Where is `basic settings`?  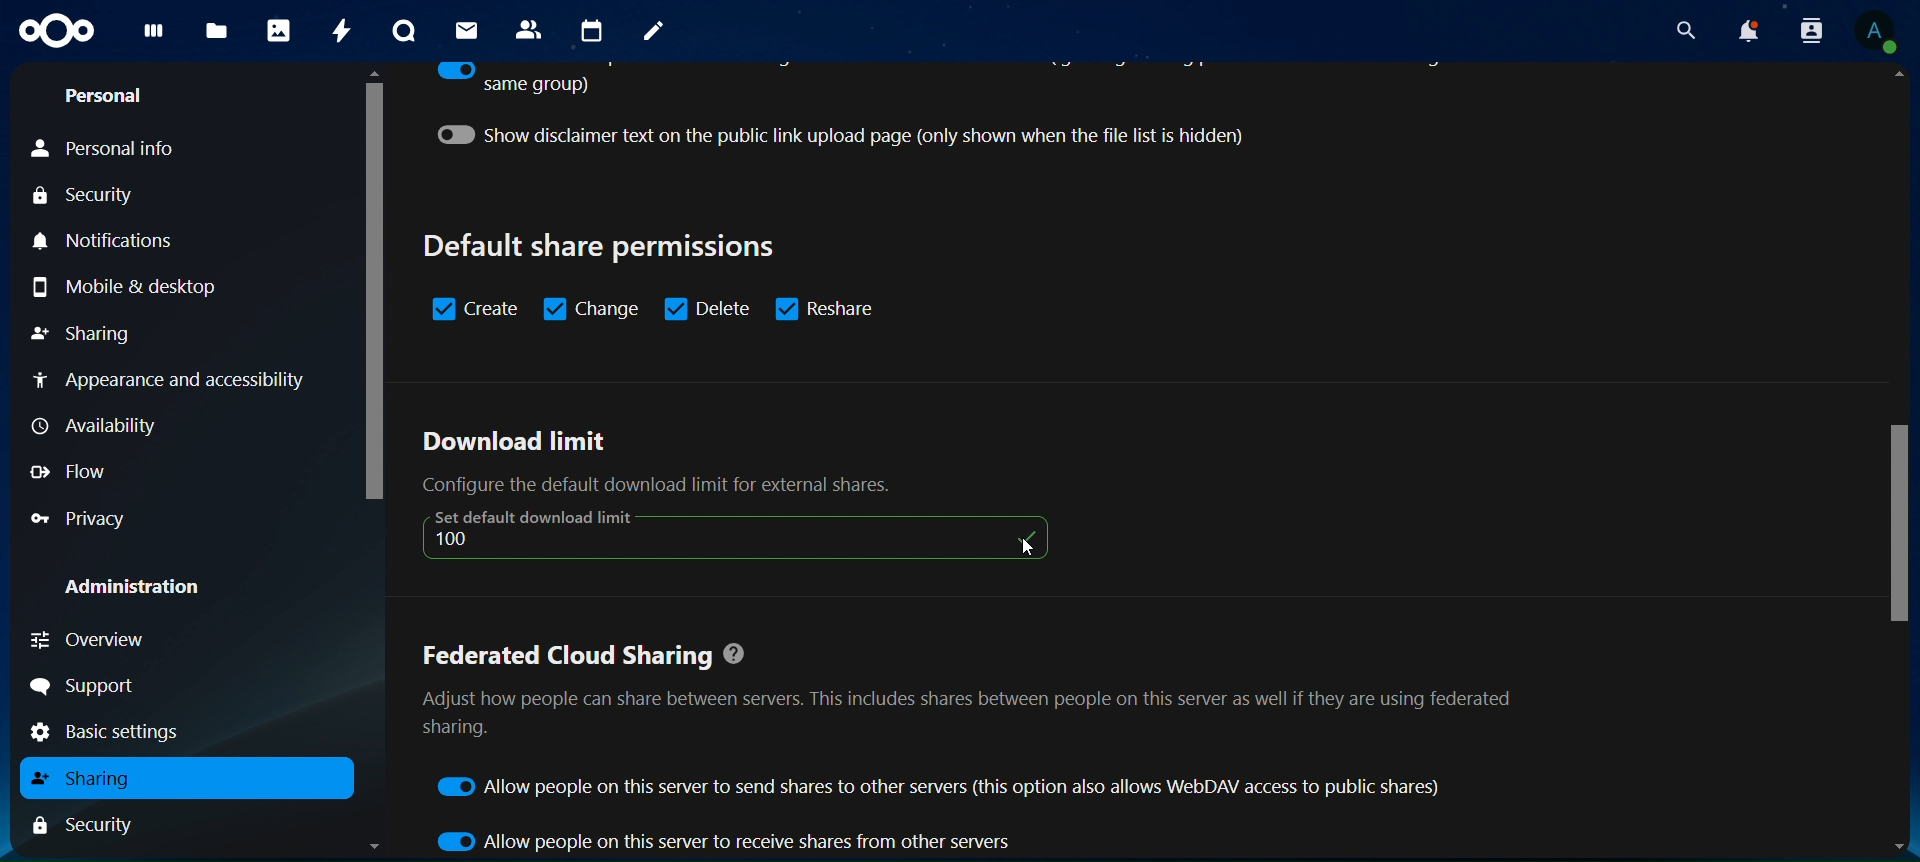 basic settings is located at coordinates (122, 733).